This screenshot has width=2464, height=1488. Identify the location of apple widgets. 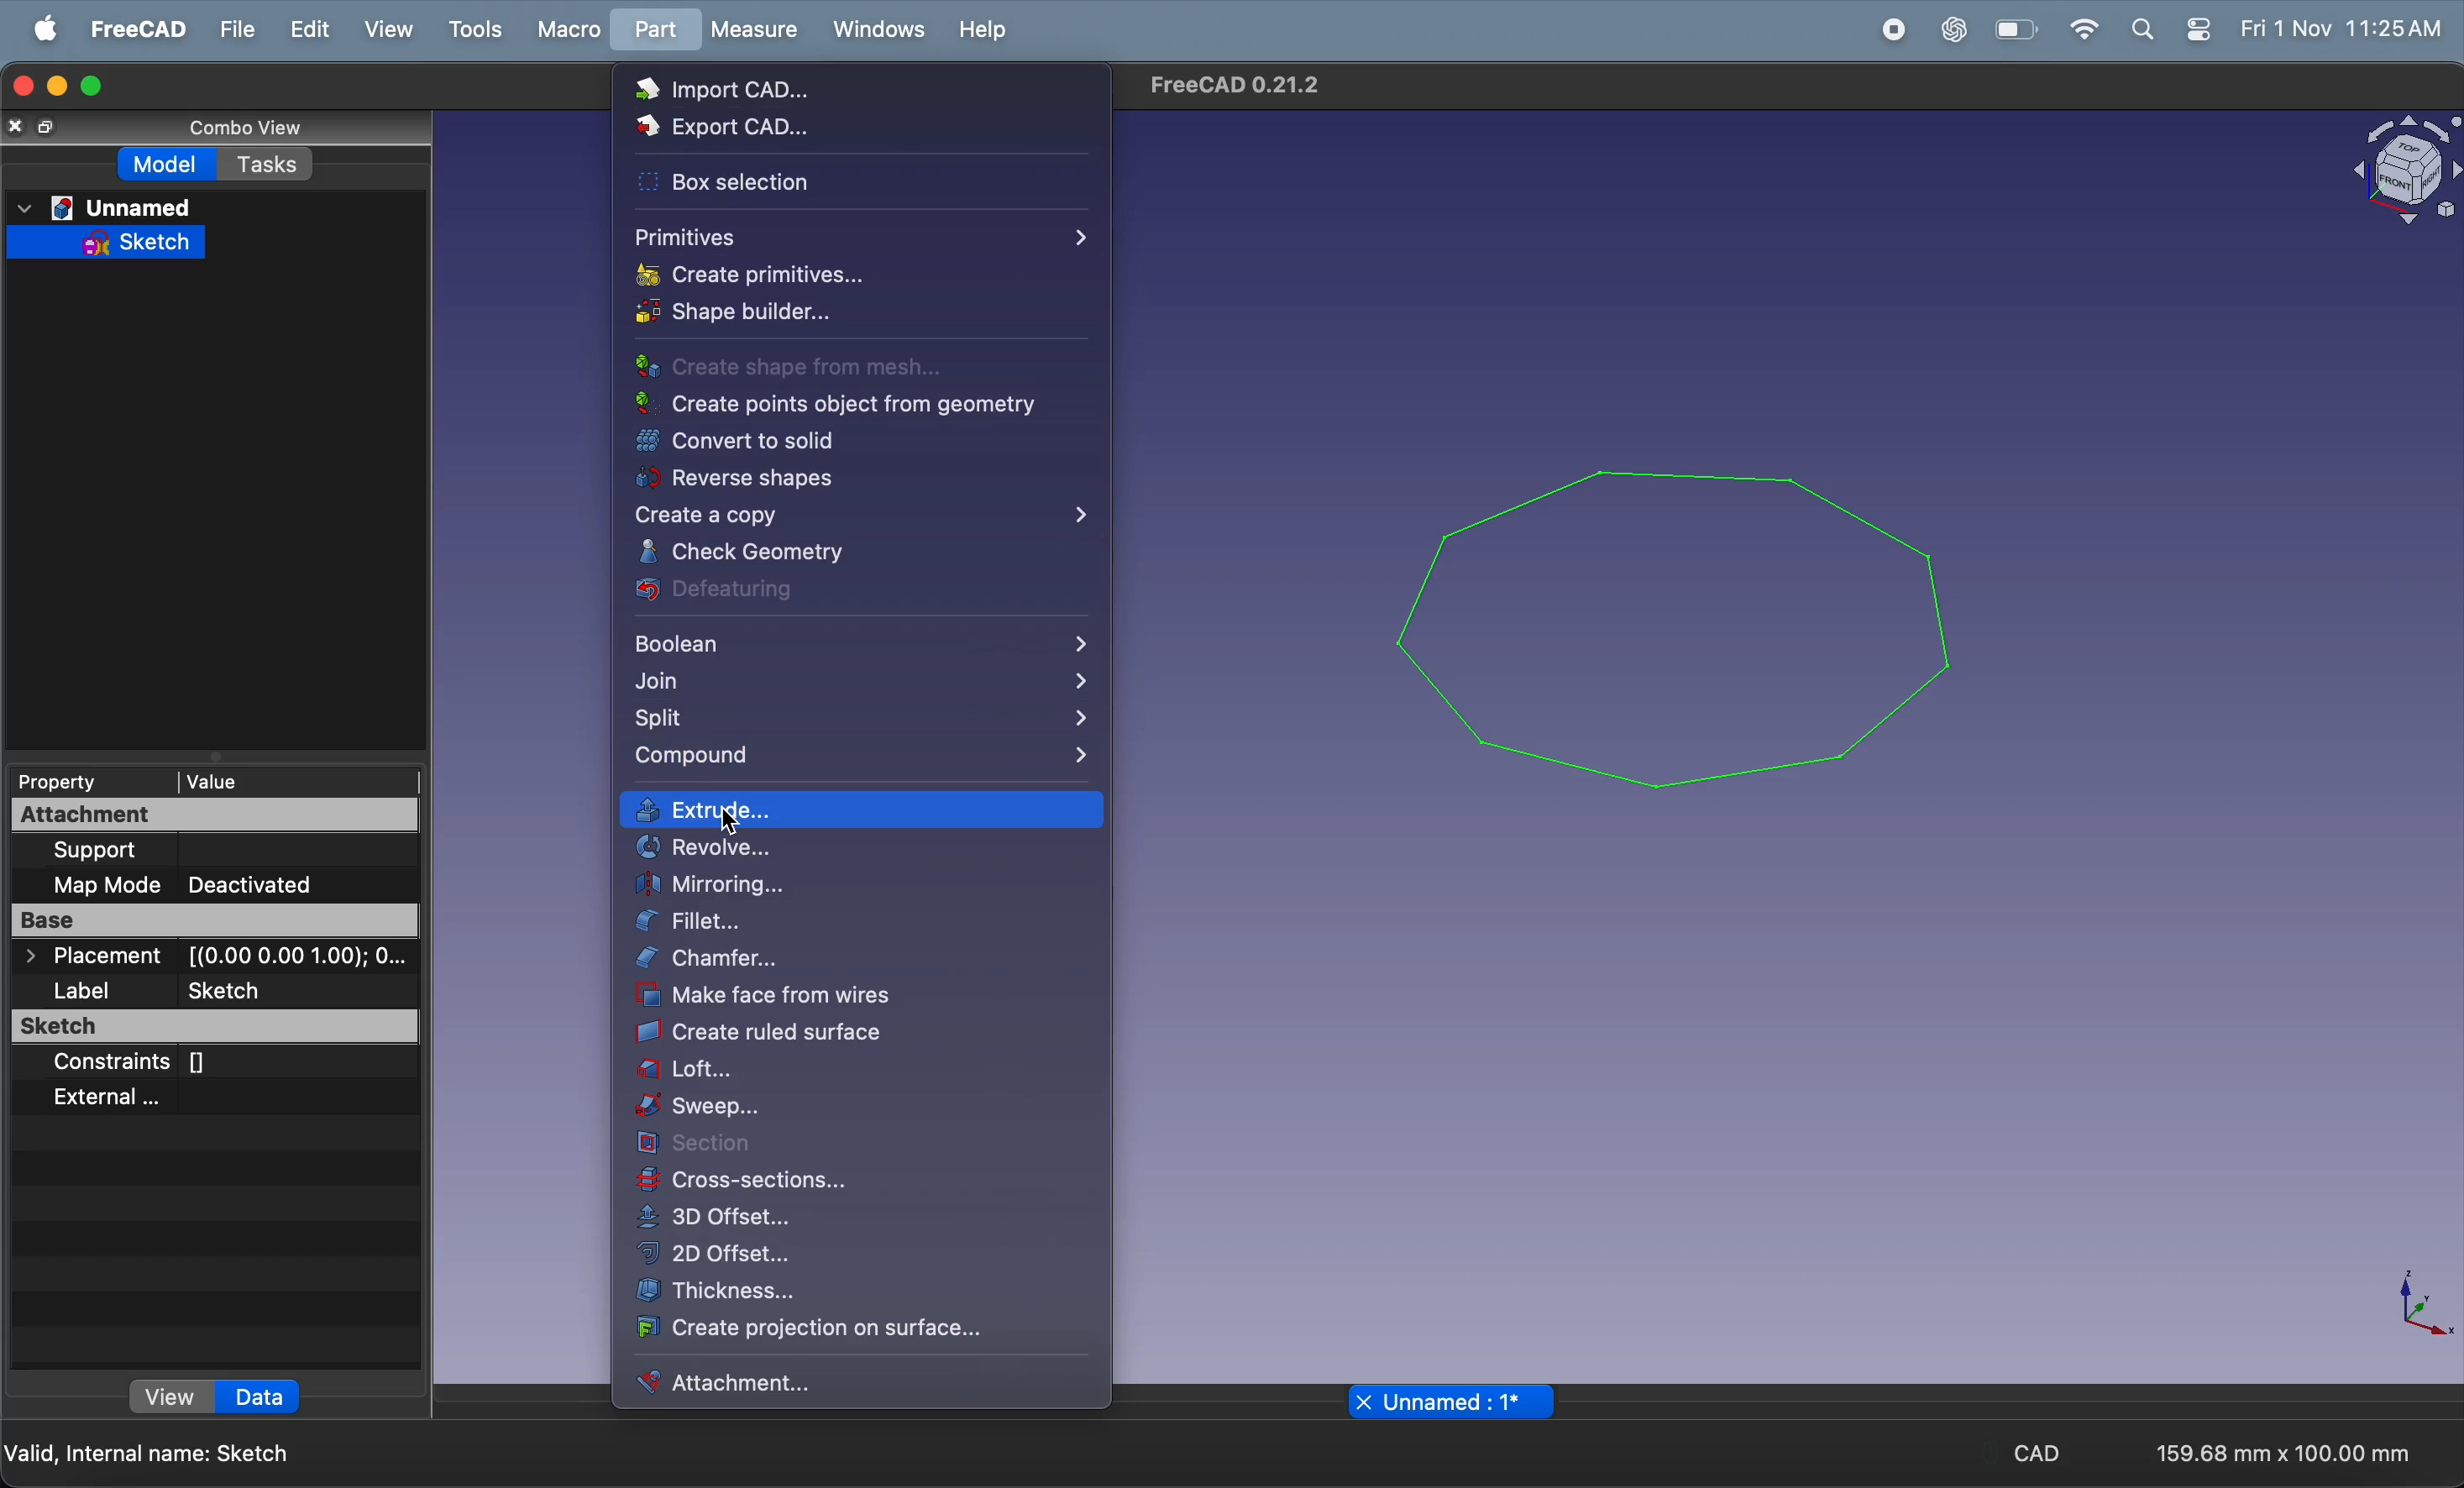
(2198, 28).